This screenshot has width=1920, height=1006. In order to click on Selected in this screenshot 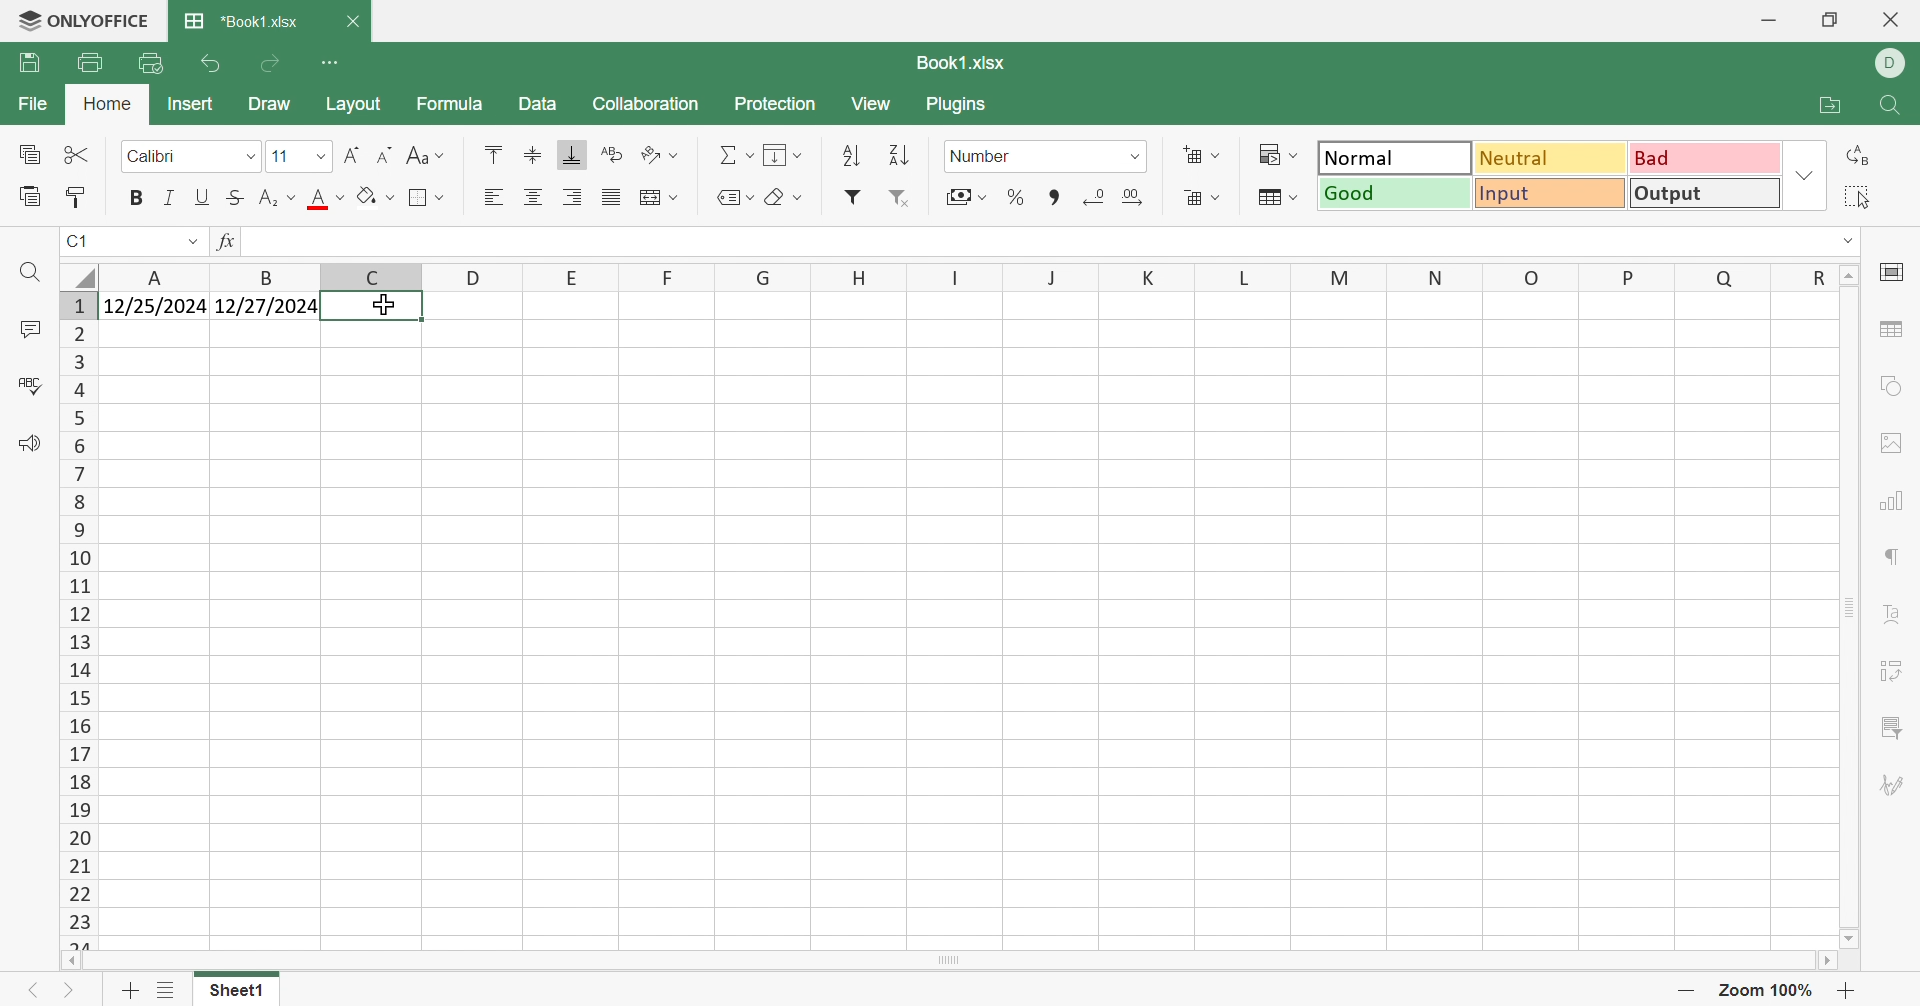, I will do `click(388, 305)`.